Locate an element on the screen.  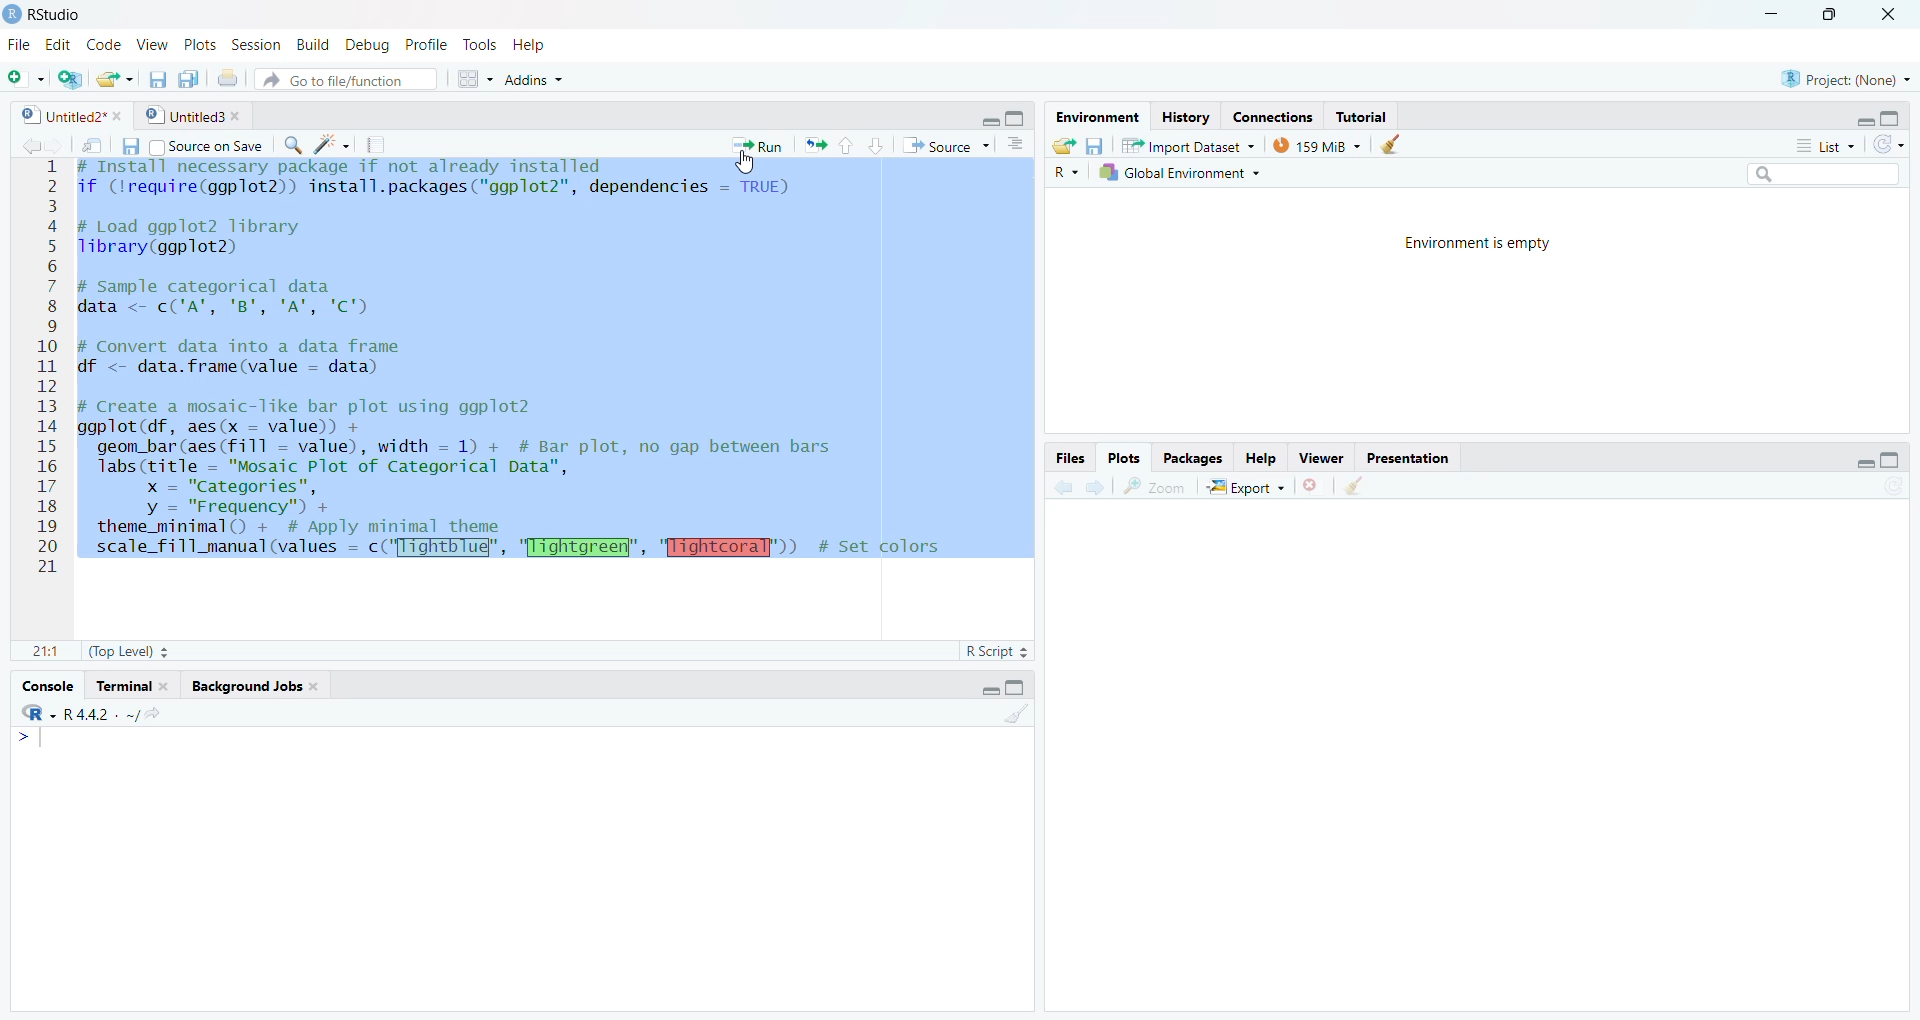
Help is located at coordinates (1260, 460).